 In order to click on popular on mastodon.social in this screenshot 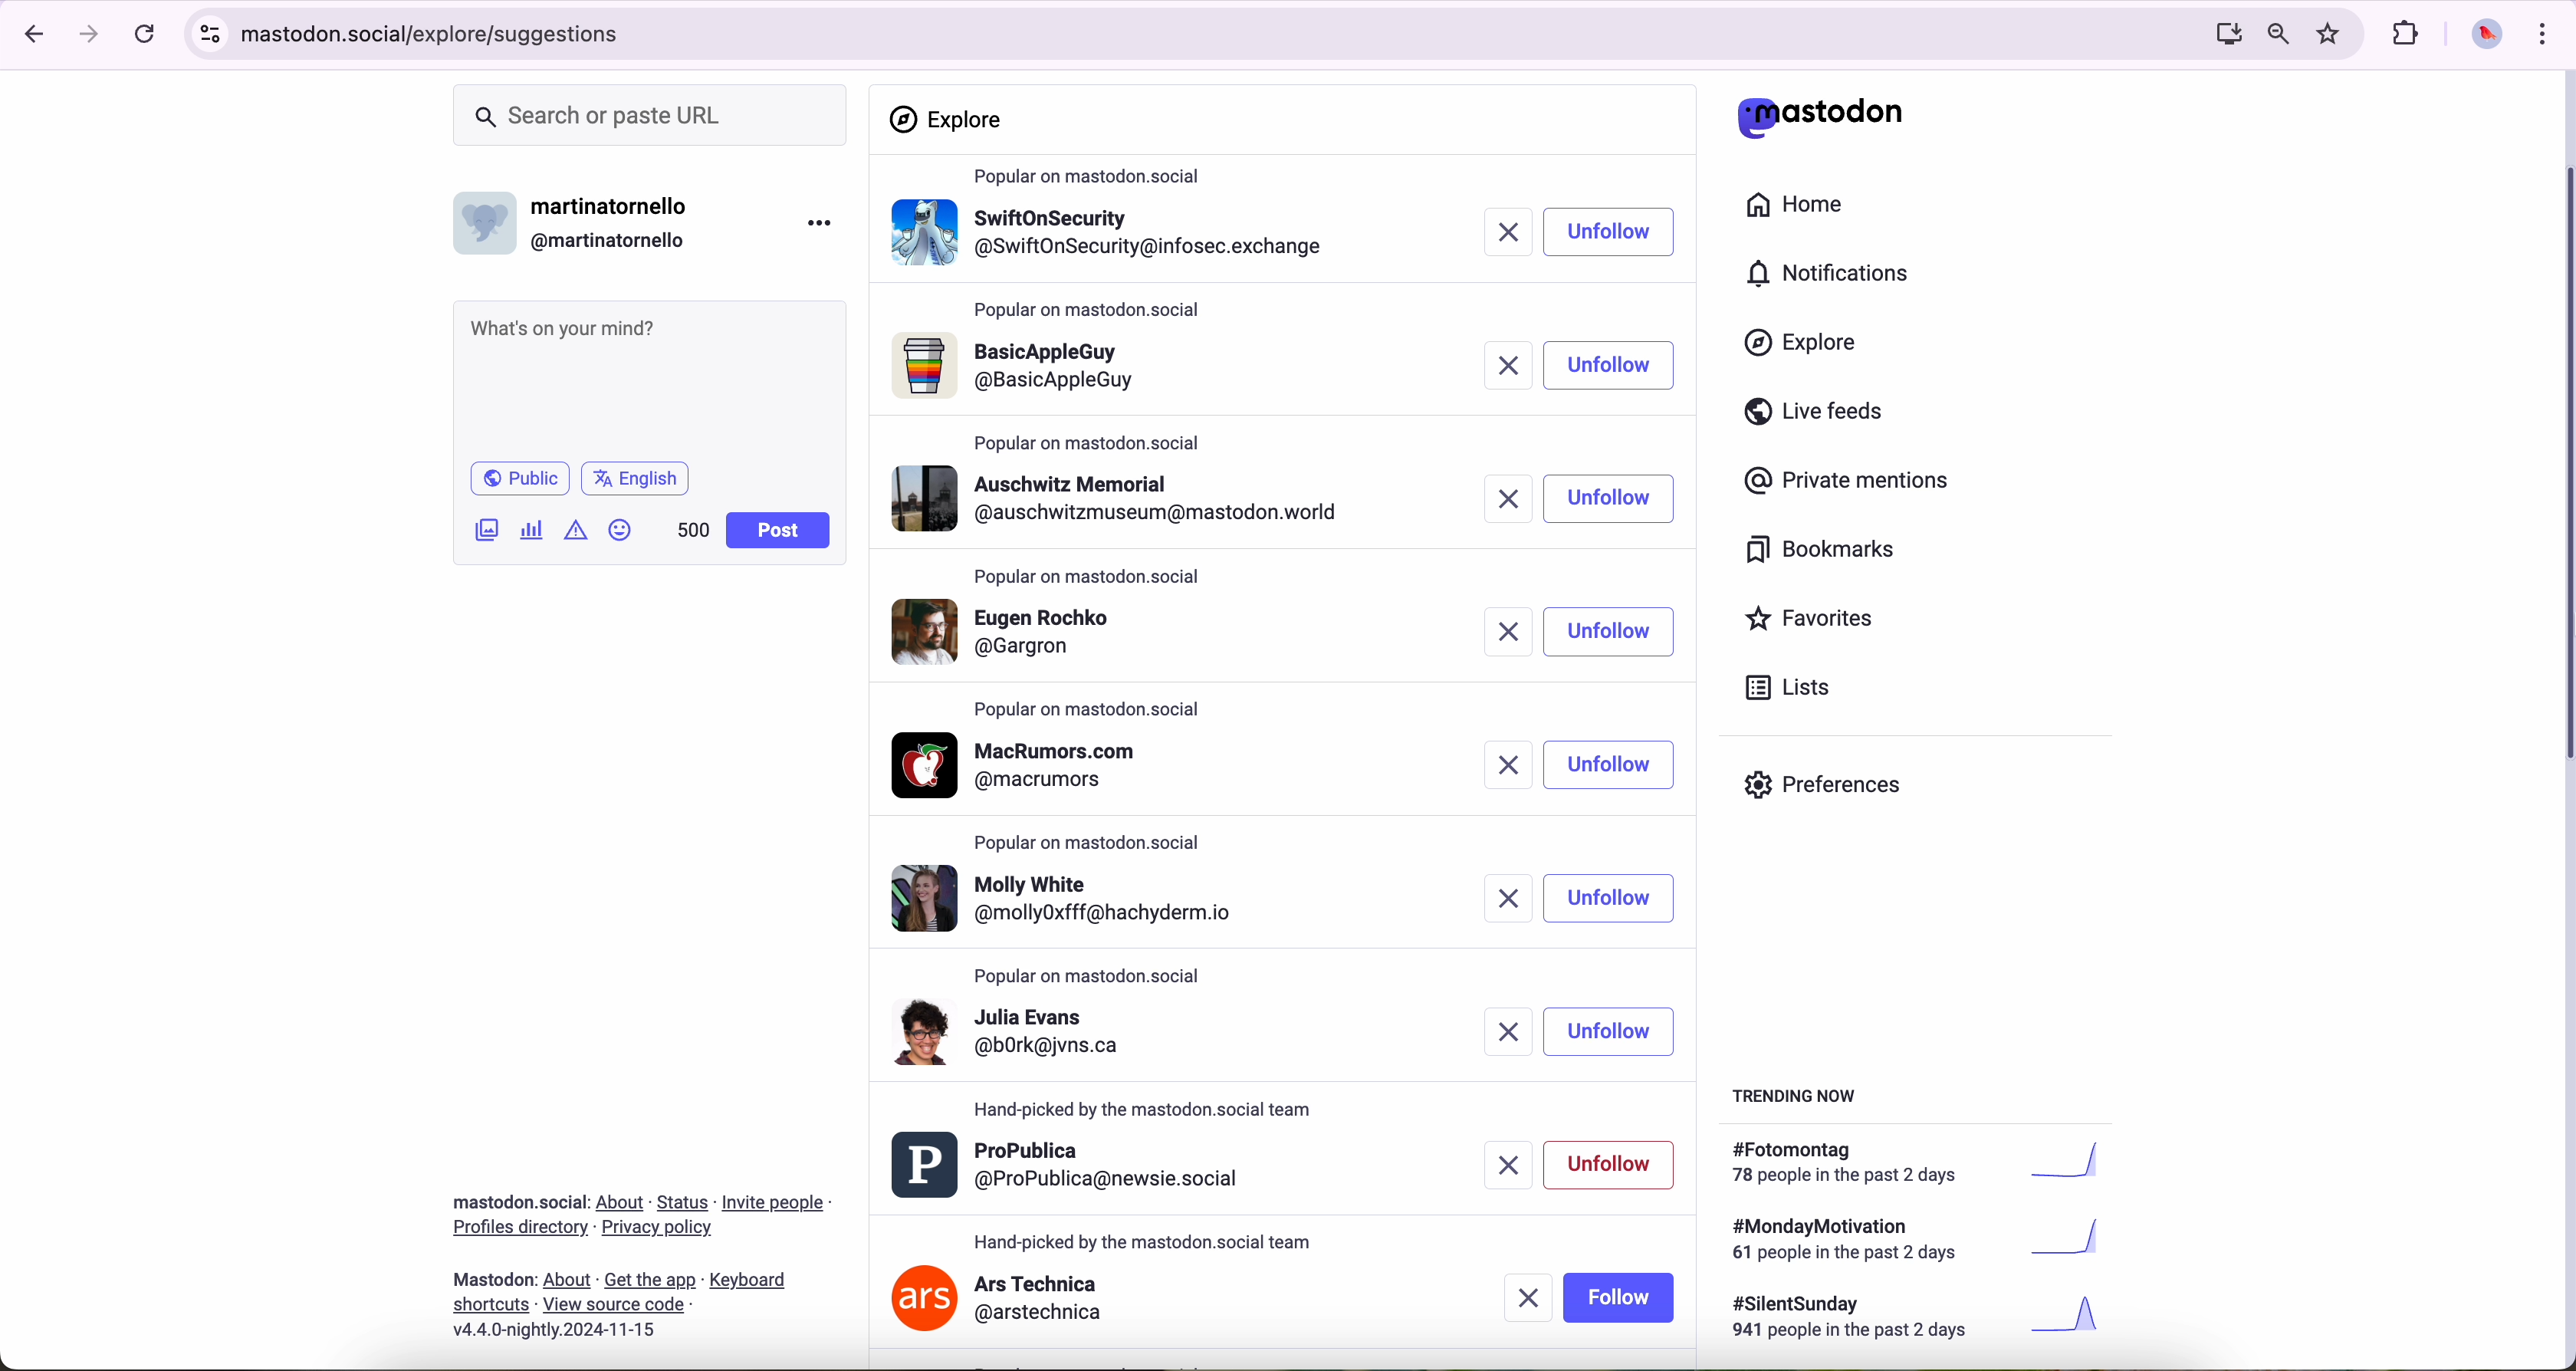, I will do `click(1098, 977)`.